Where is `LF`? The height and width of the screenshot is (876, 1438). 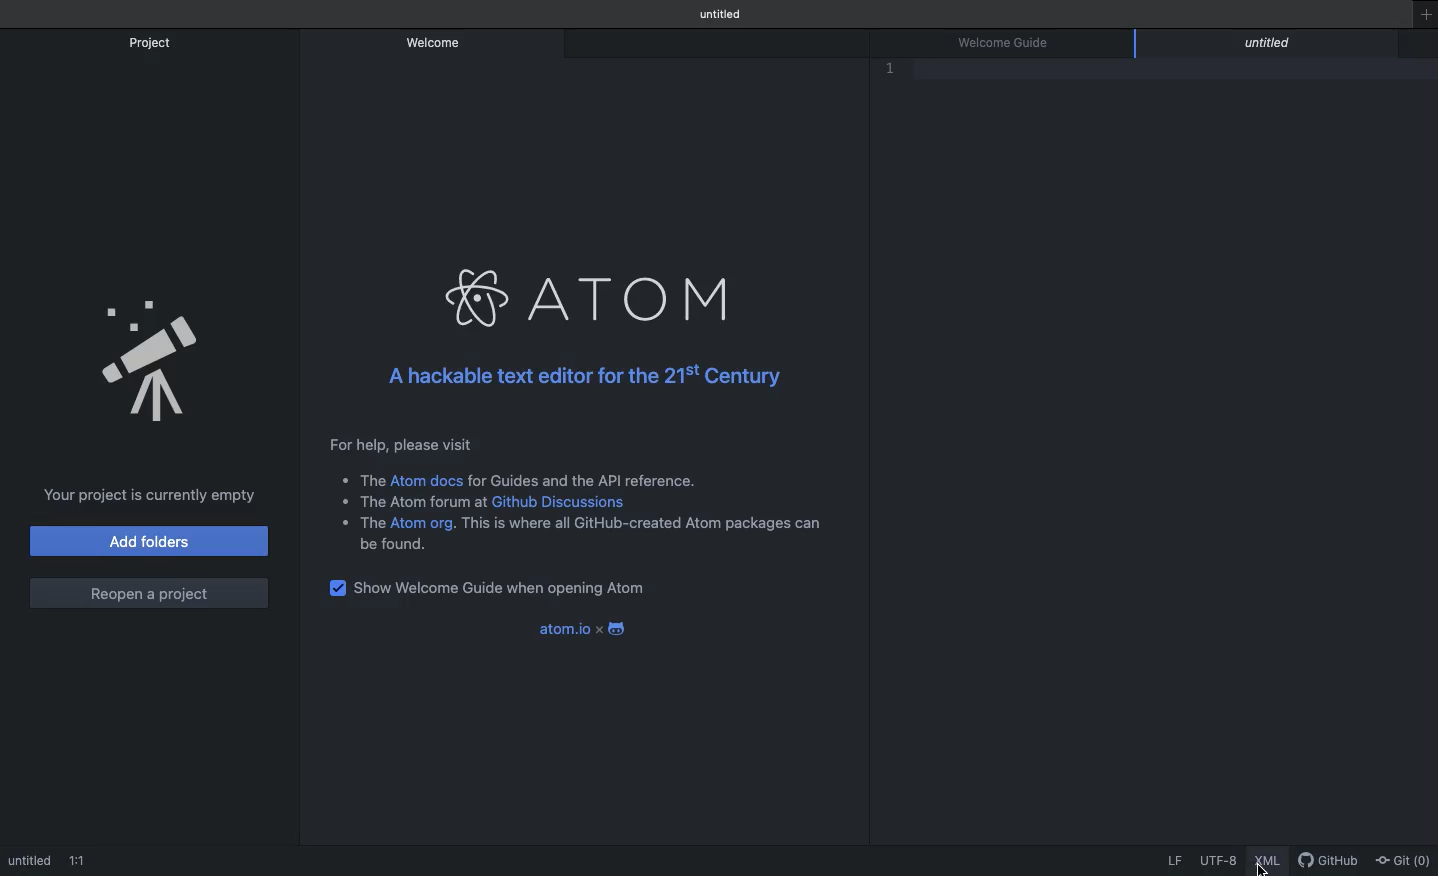 LF is located at coordinates (1174, 859).